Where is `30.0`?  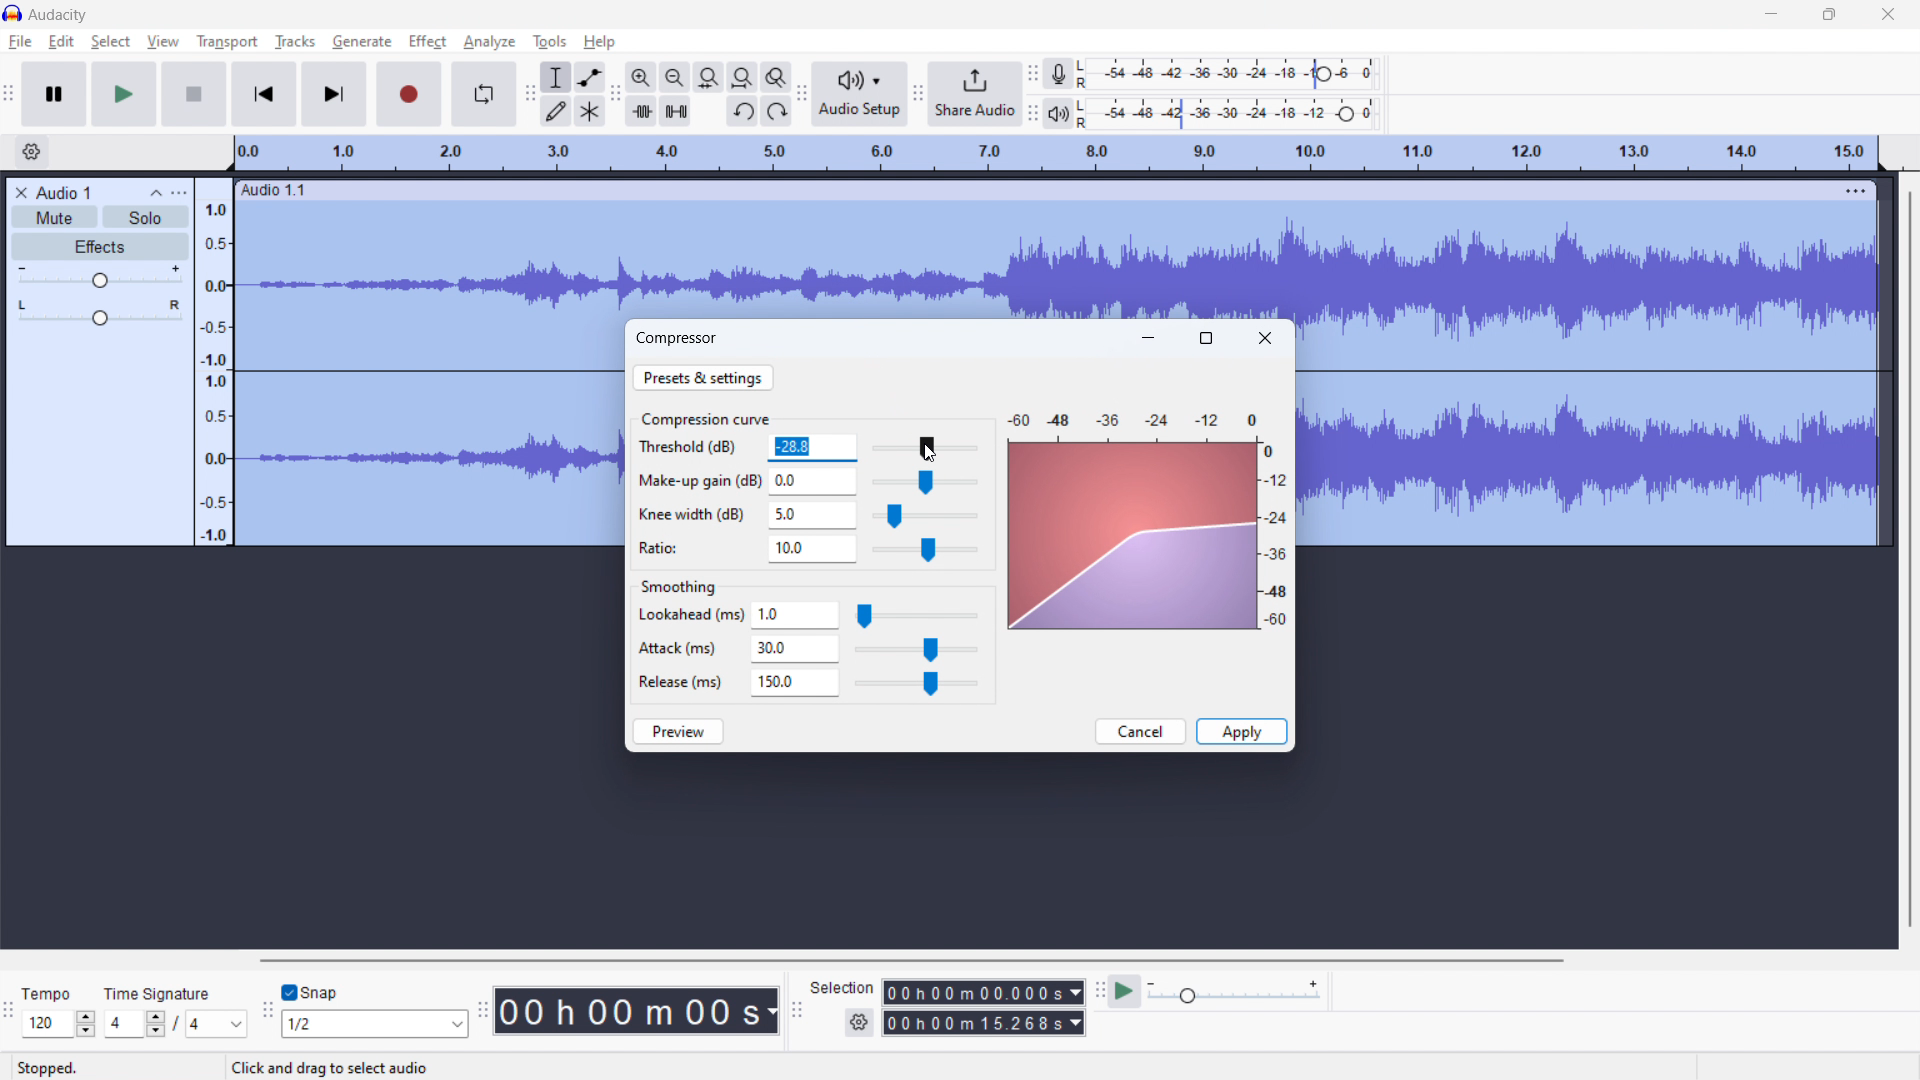
30.0 is located at coordinates (795, 650).